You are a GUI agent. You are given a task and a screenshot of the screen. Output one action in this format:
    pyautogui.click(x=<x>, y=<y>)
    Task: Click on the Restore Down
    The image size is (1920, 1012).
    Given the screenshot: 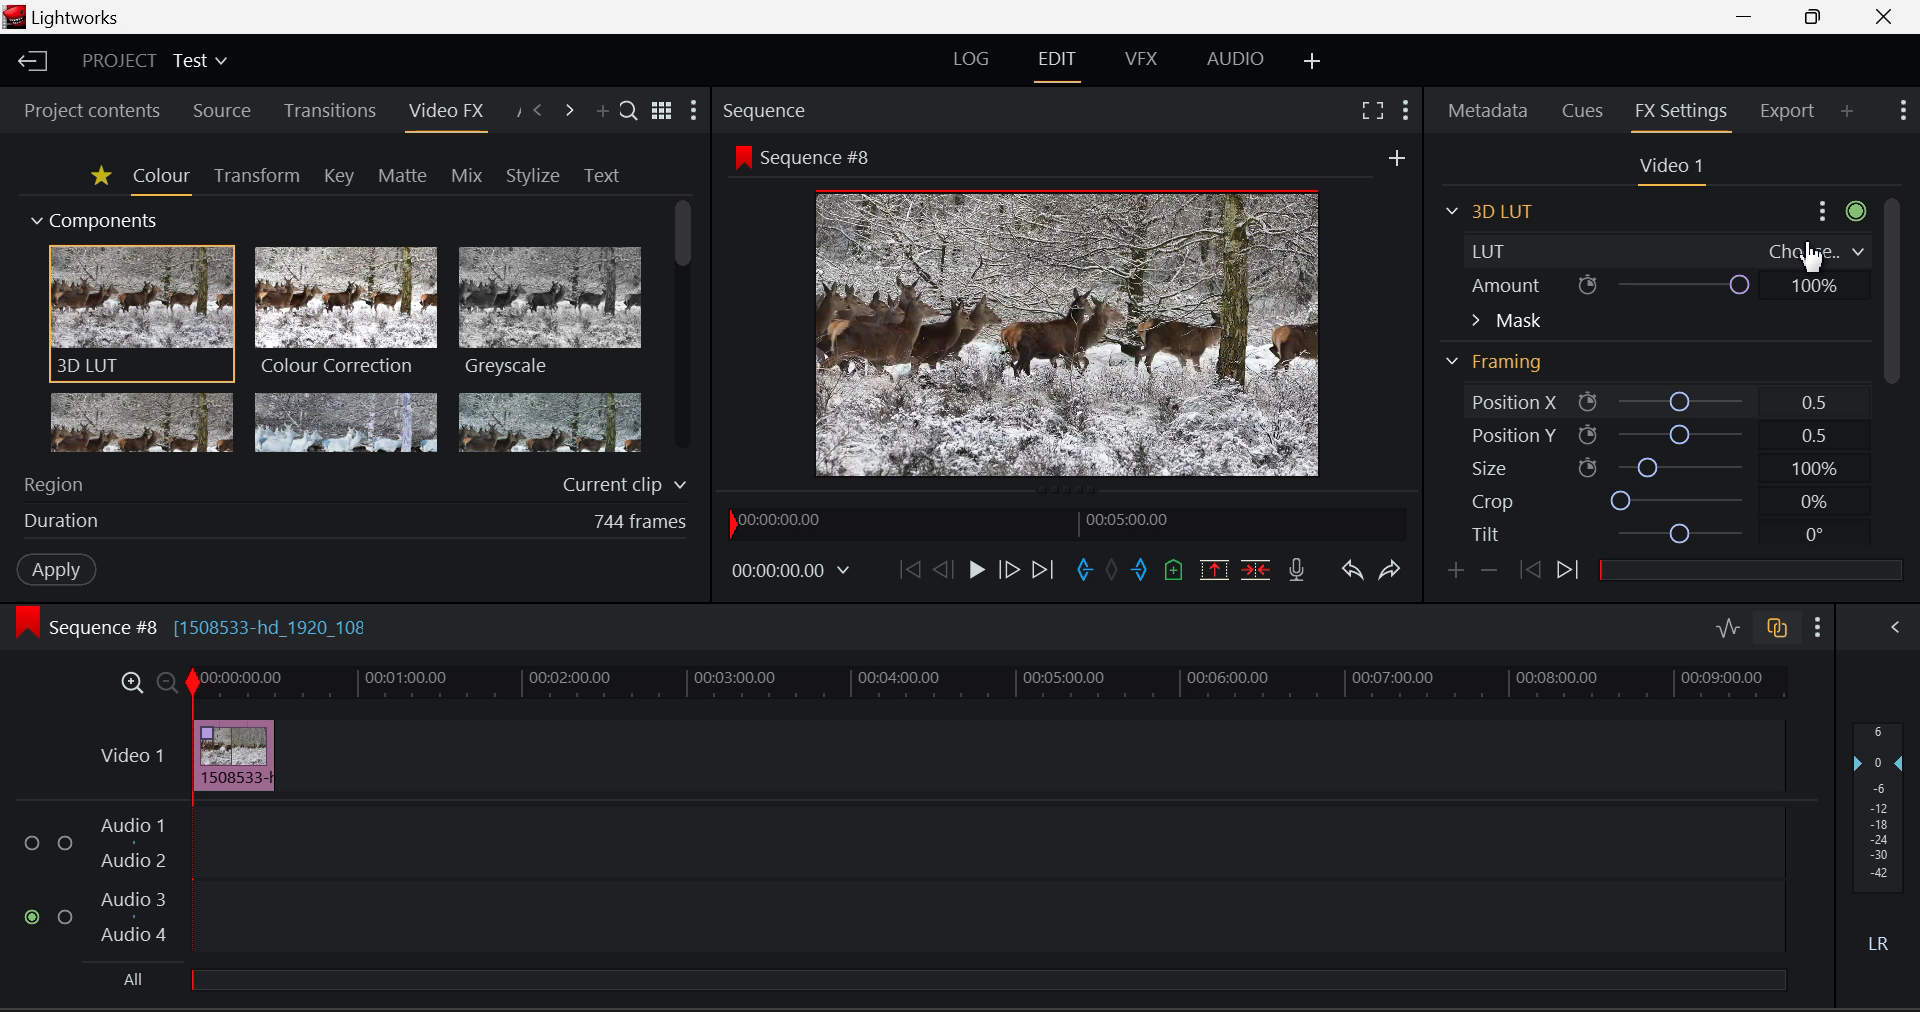 What is the action you would take?
    pyautogui.click(x=1747, y=17)
    